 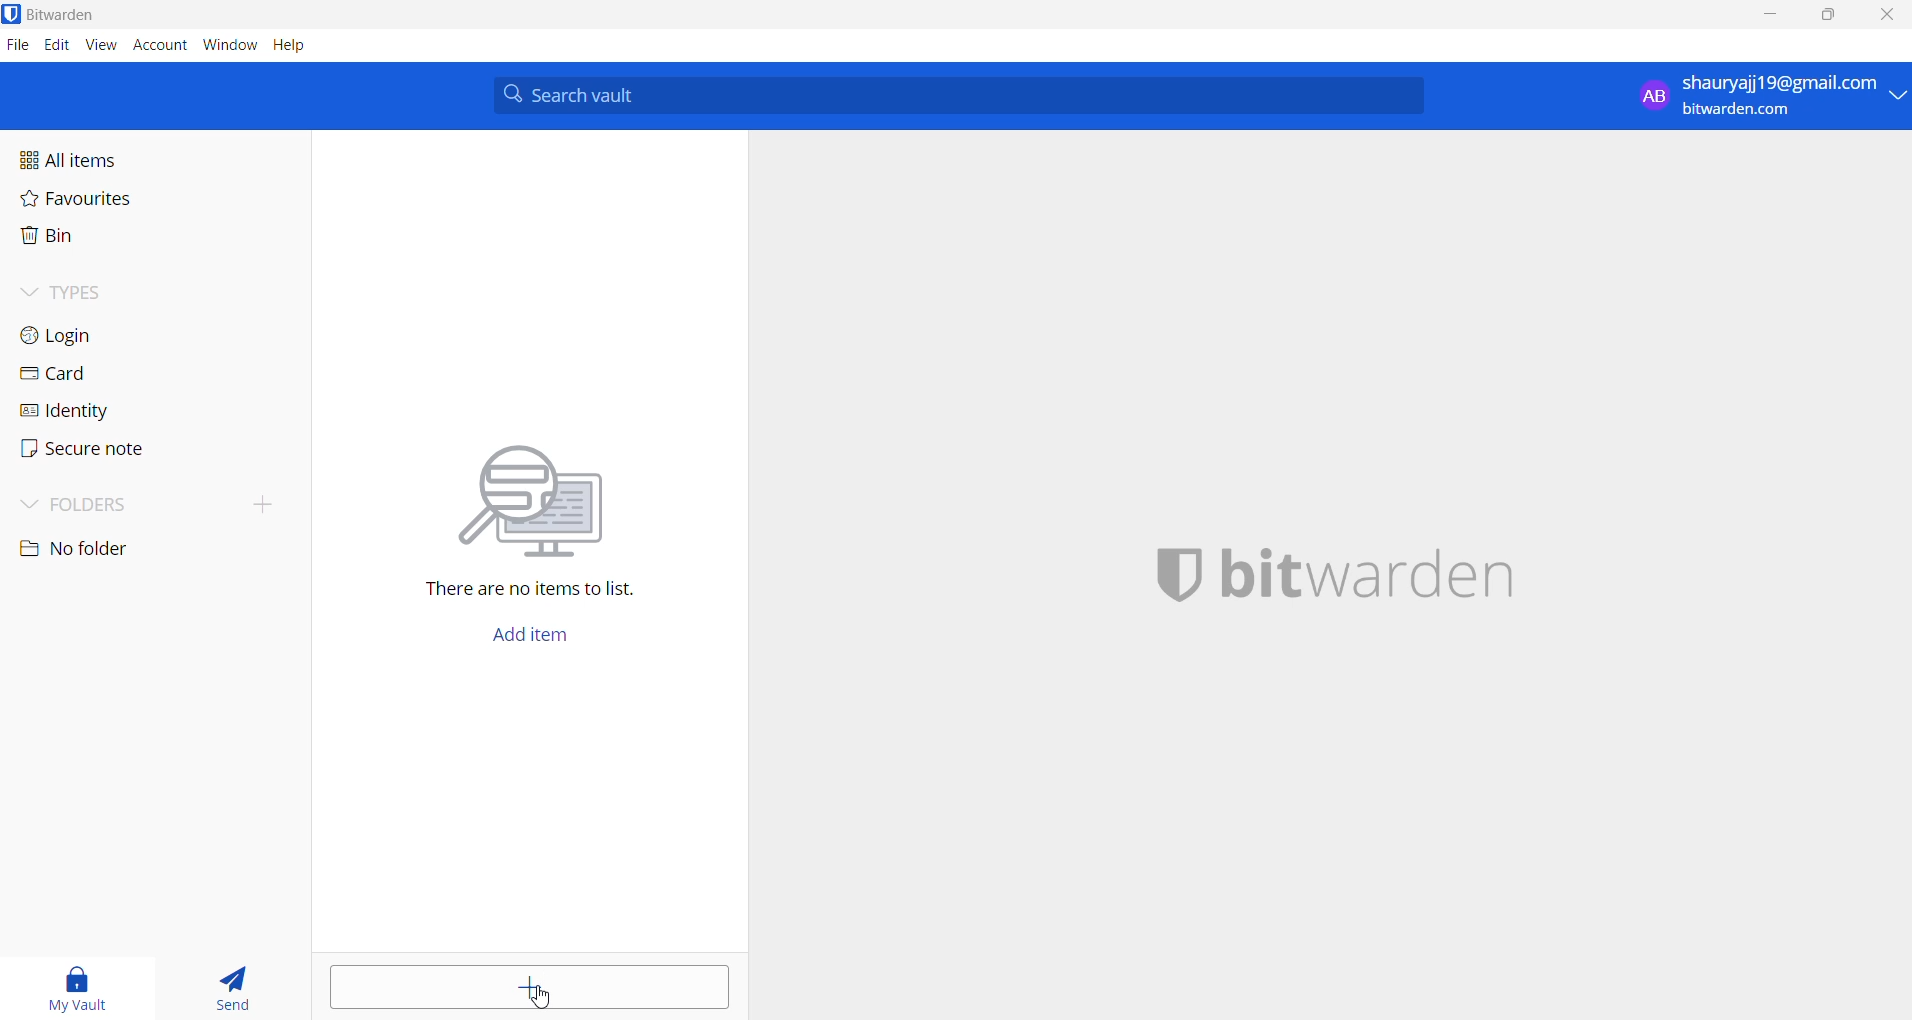 I want to click on cursor, so click(x=542, y=997).